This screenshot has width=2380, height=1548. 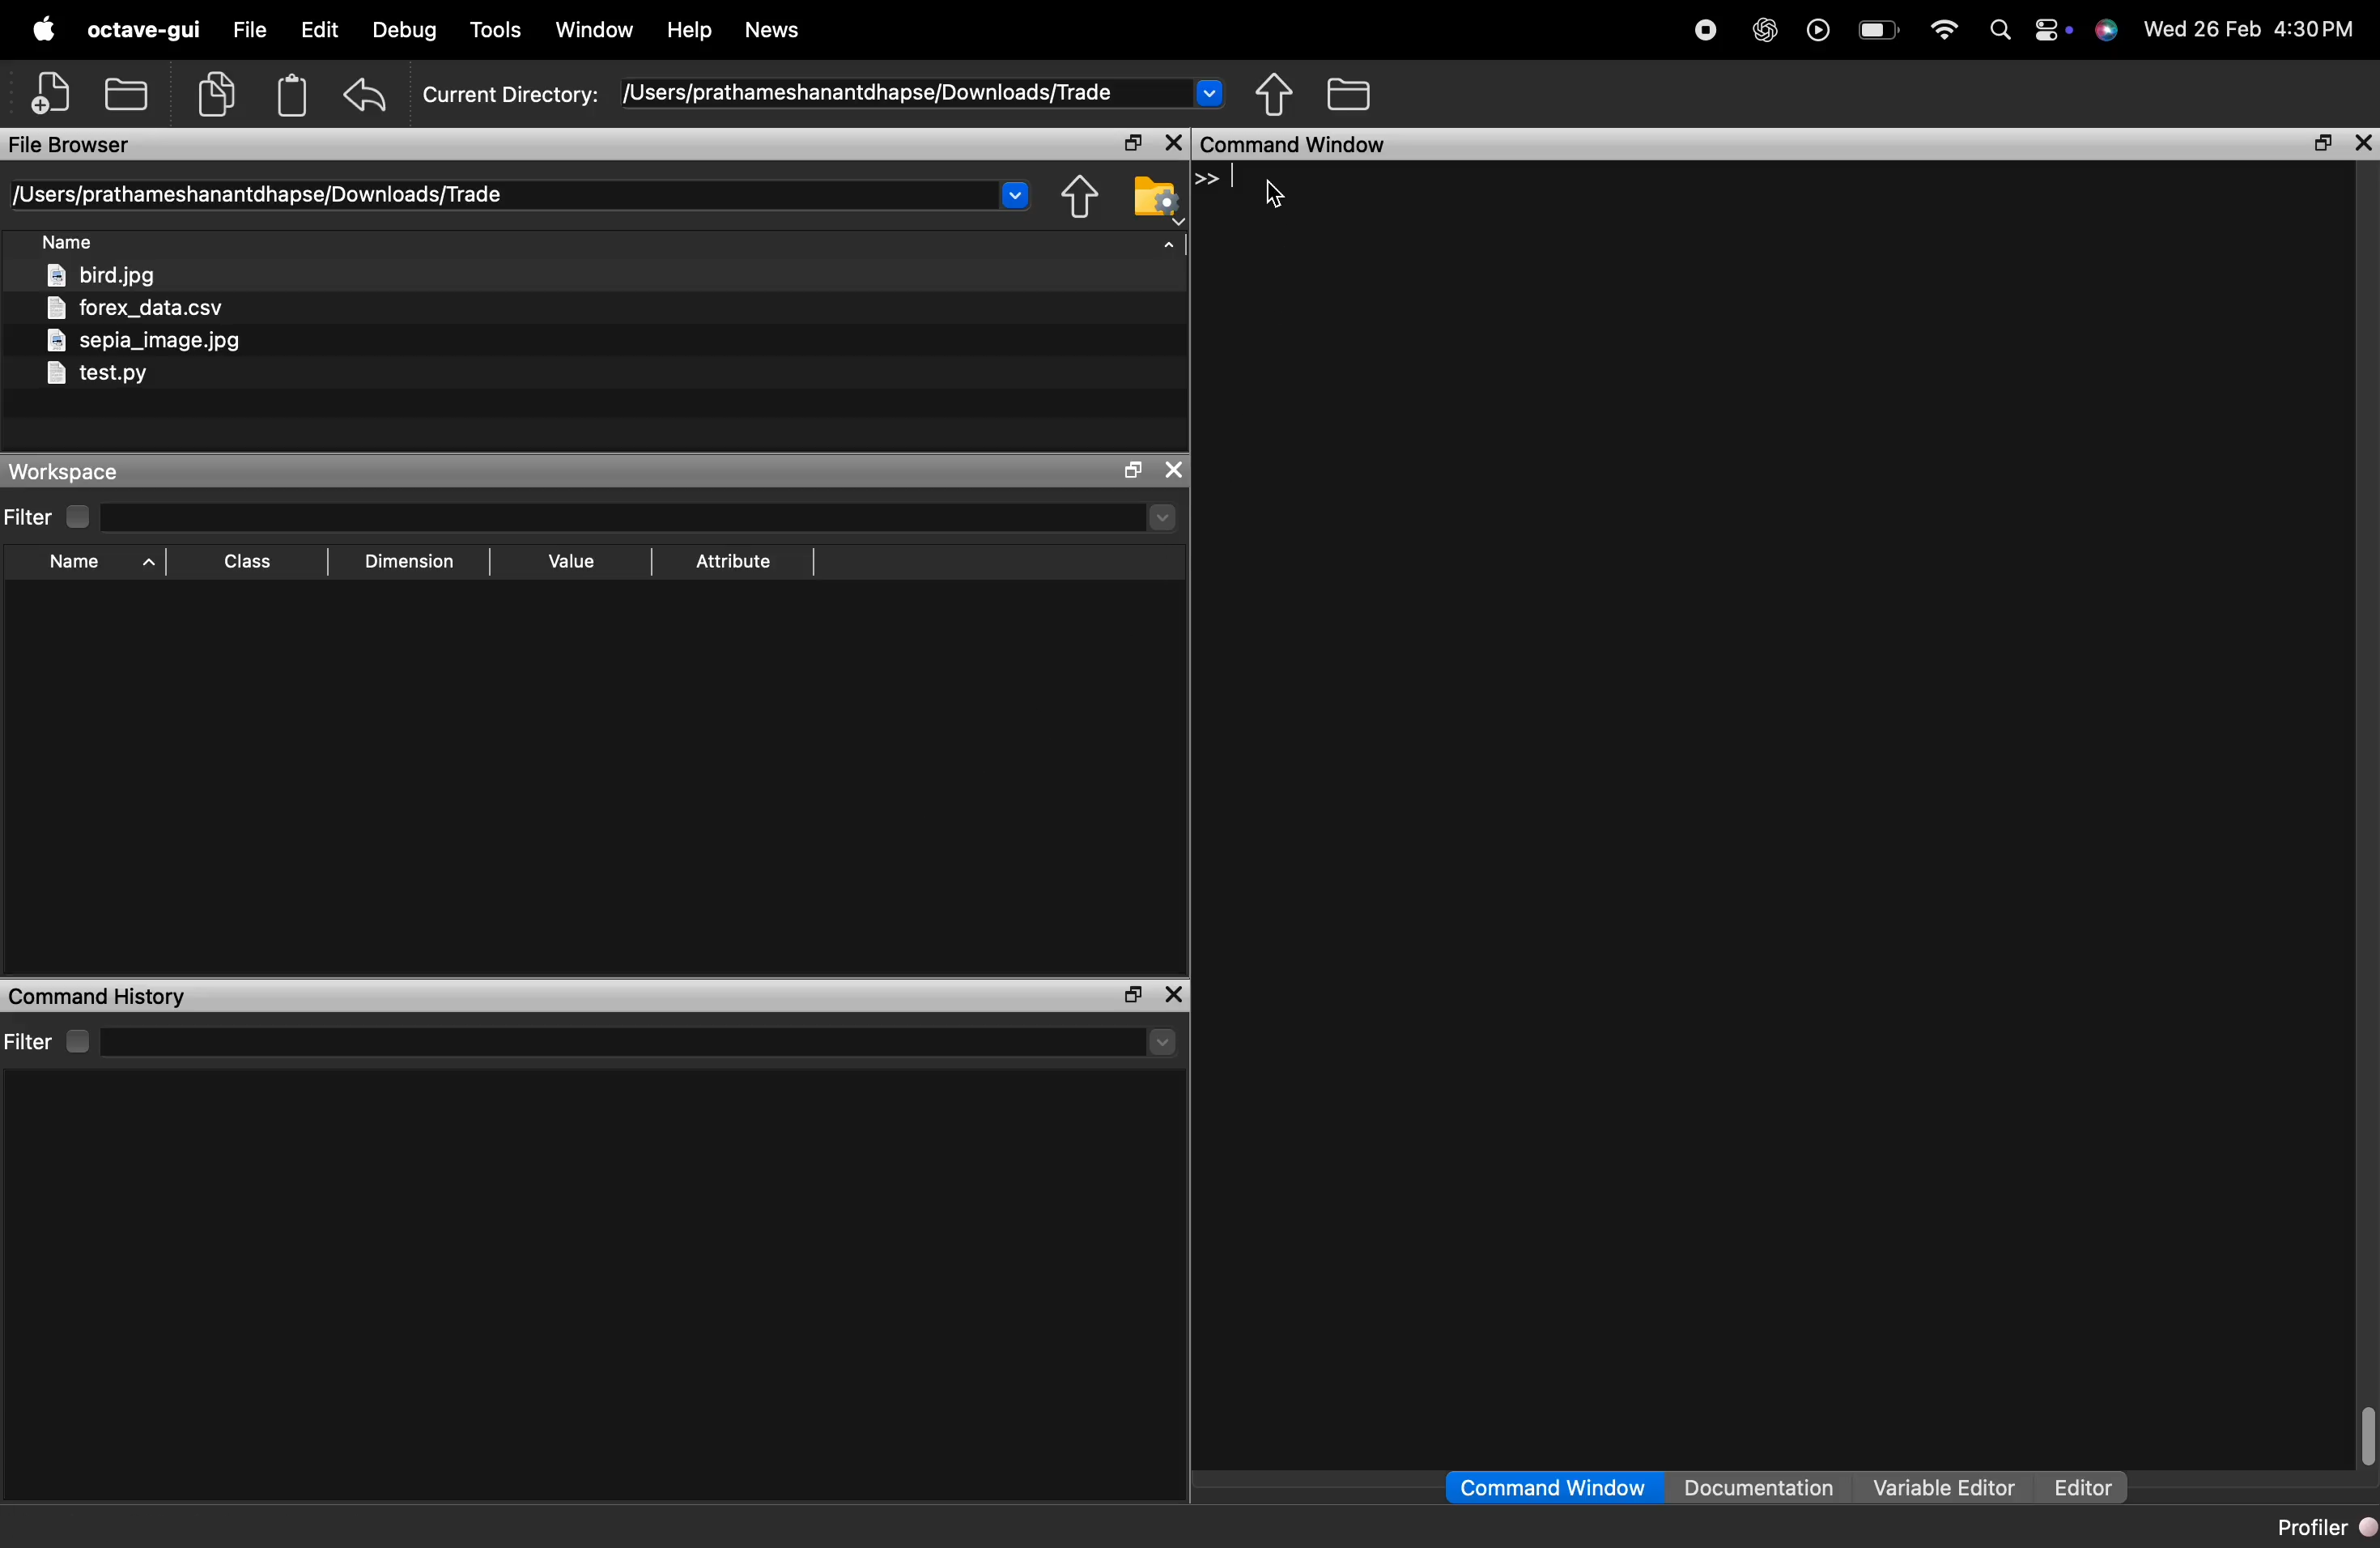 What do you see at coordinates (410, 562) in the screenshot?
I see `Dimension` at bounding box center [410, 562].